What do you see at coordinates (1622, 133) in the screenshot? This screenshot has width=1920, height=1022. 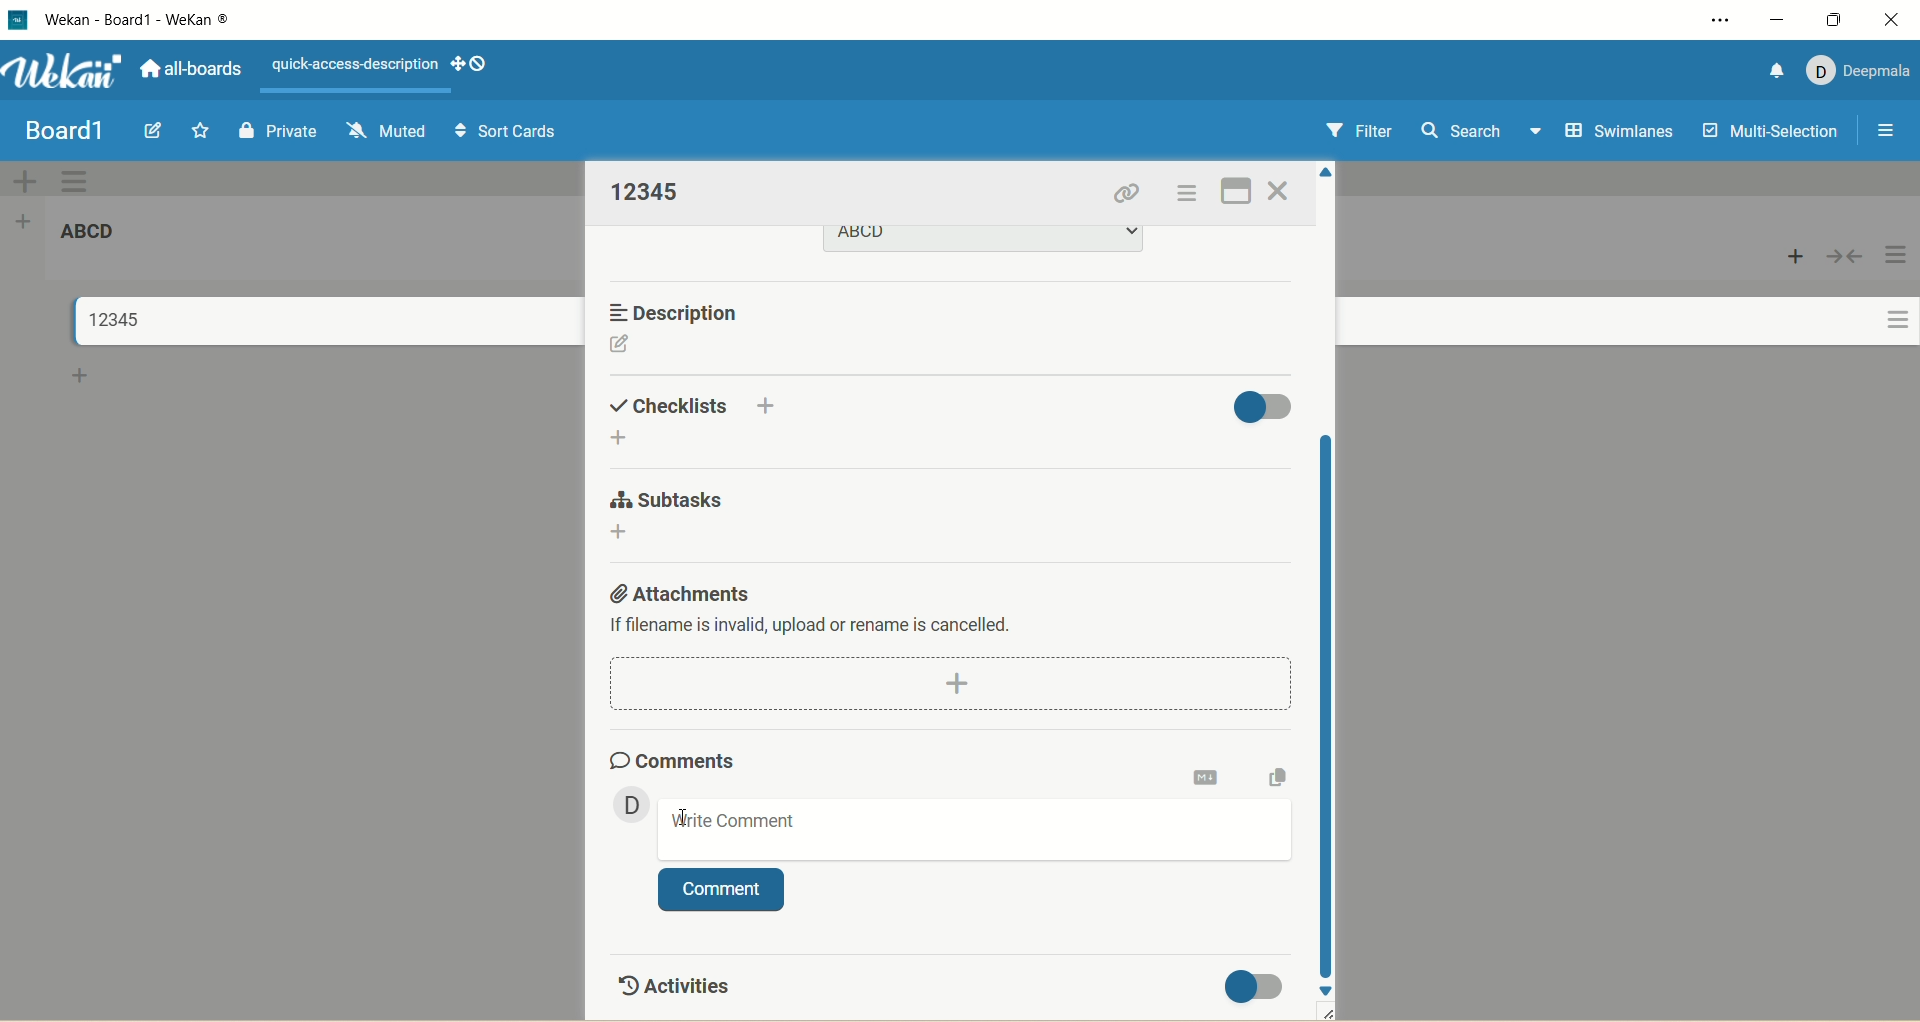 I see `swimlanes` at bounding box center [1622, 133].